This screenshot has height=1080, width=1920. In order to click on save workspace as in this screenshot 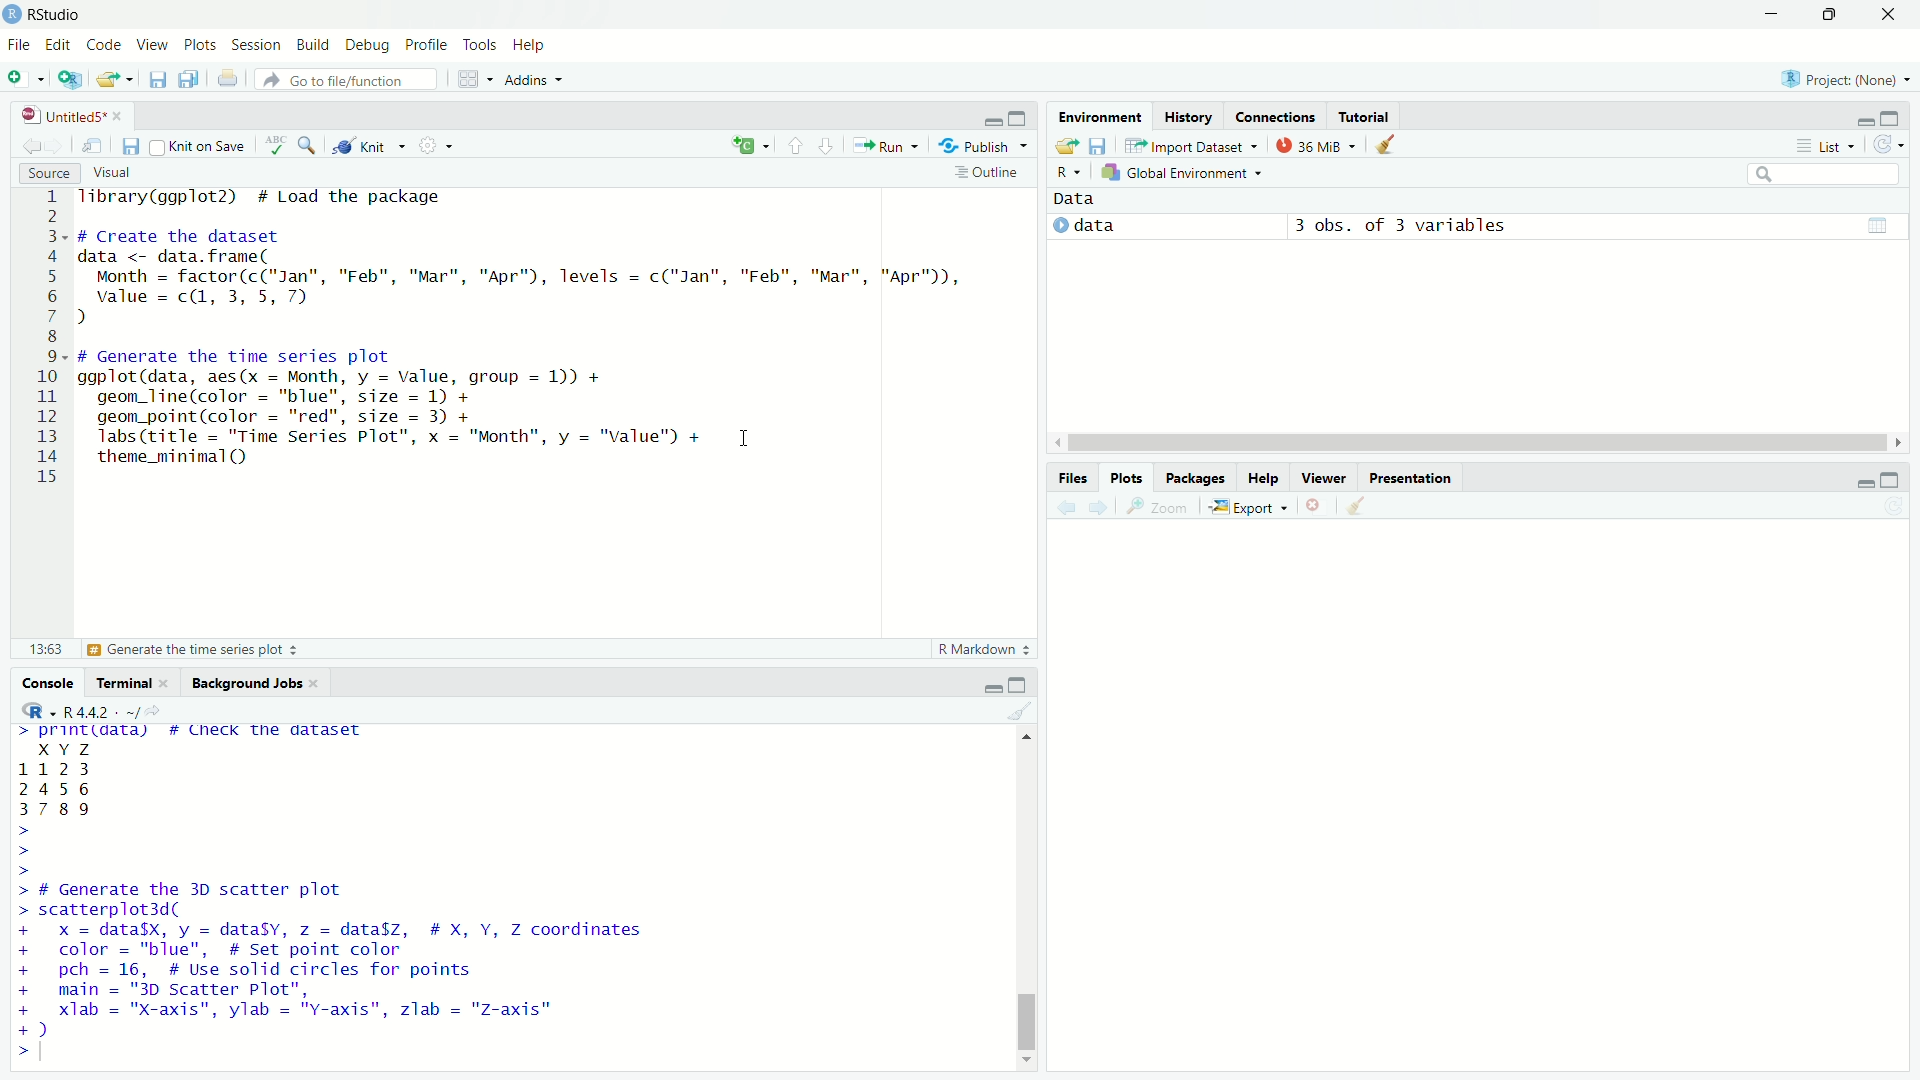, I will do `click(1097, 147)`.